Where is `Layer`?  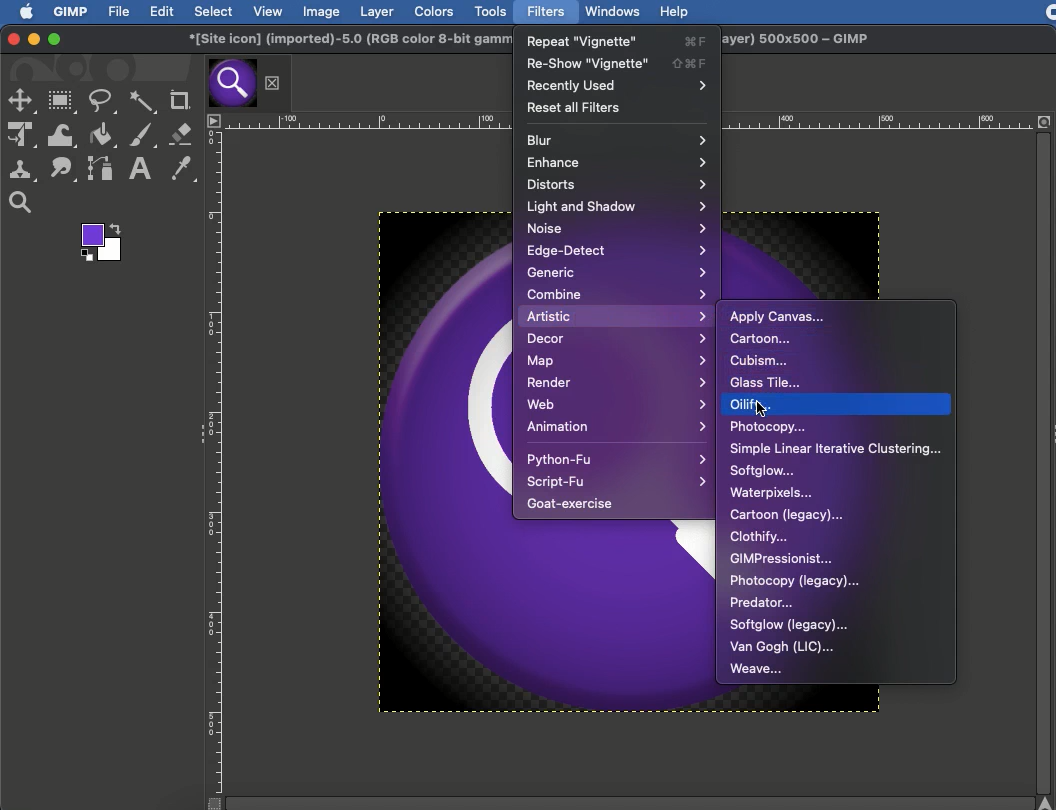
Layer is located at coordinates (374, 11).